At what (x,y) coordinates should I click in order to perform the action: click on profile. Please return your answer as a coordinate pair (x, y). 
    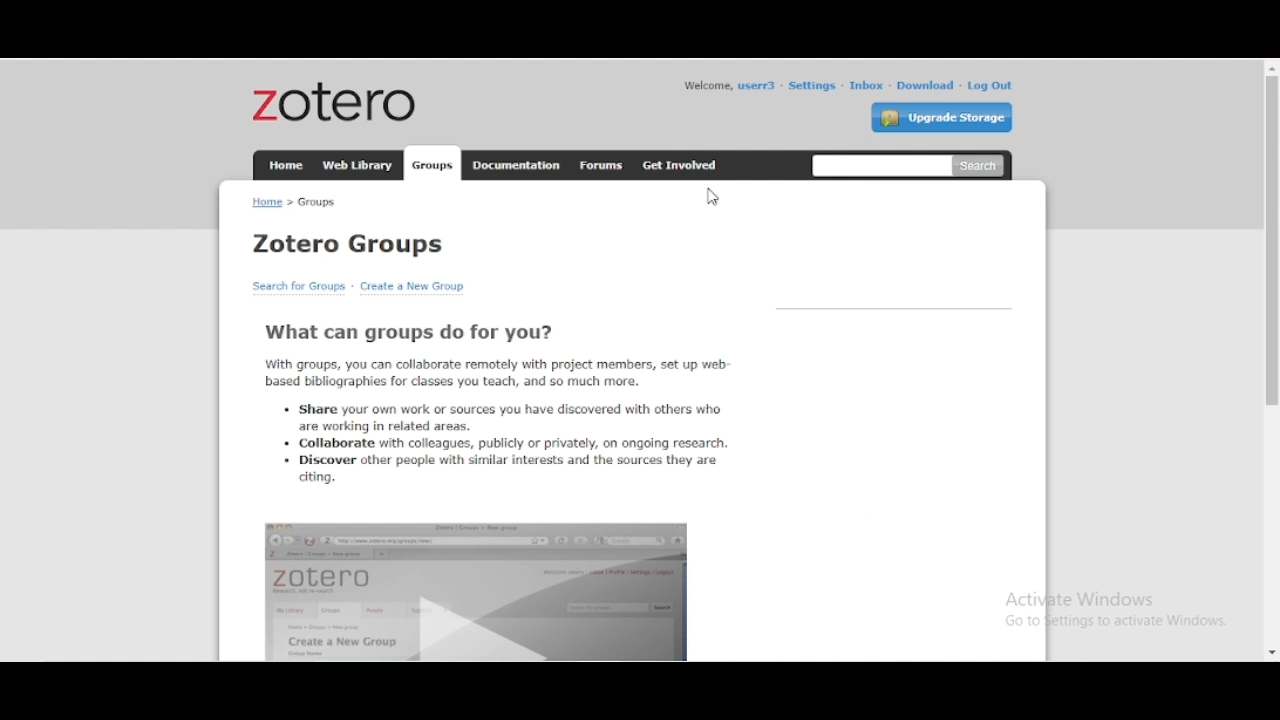
    Looking at the image, I should click on (758, 85).